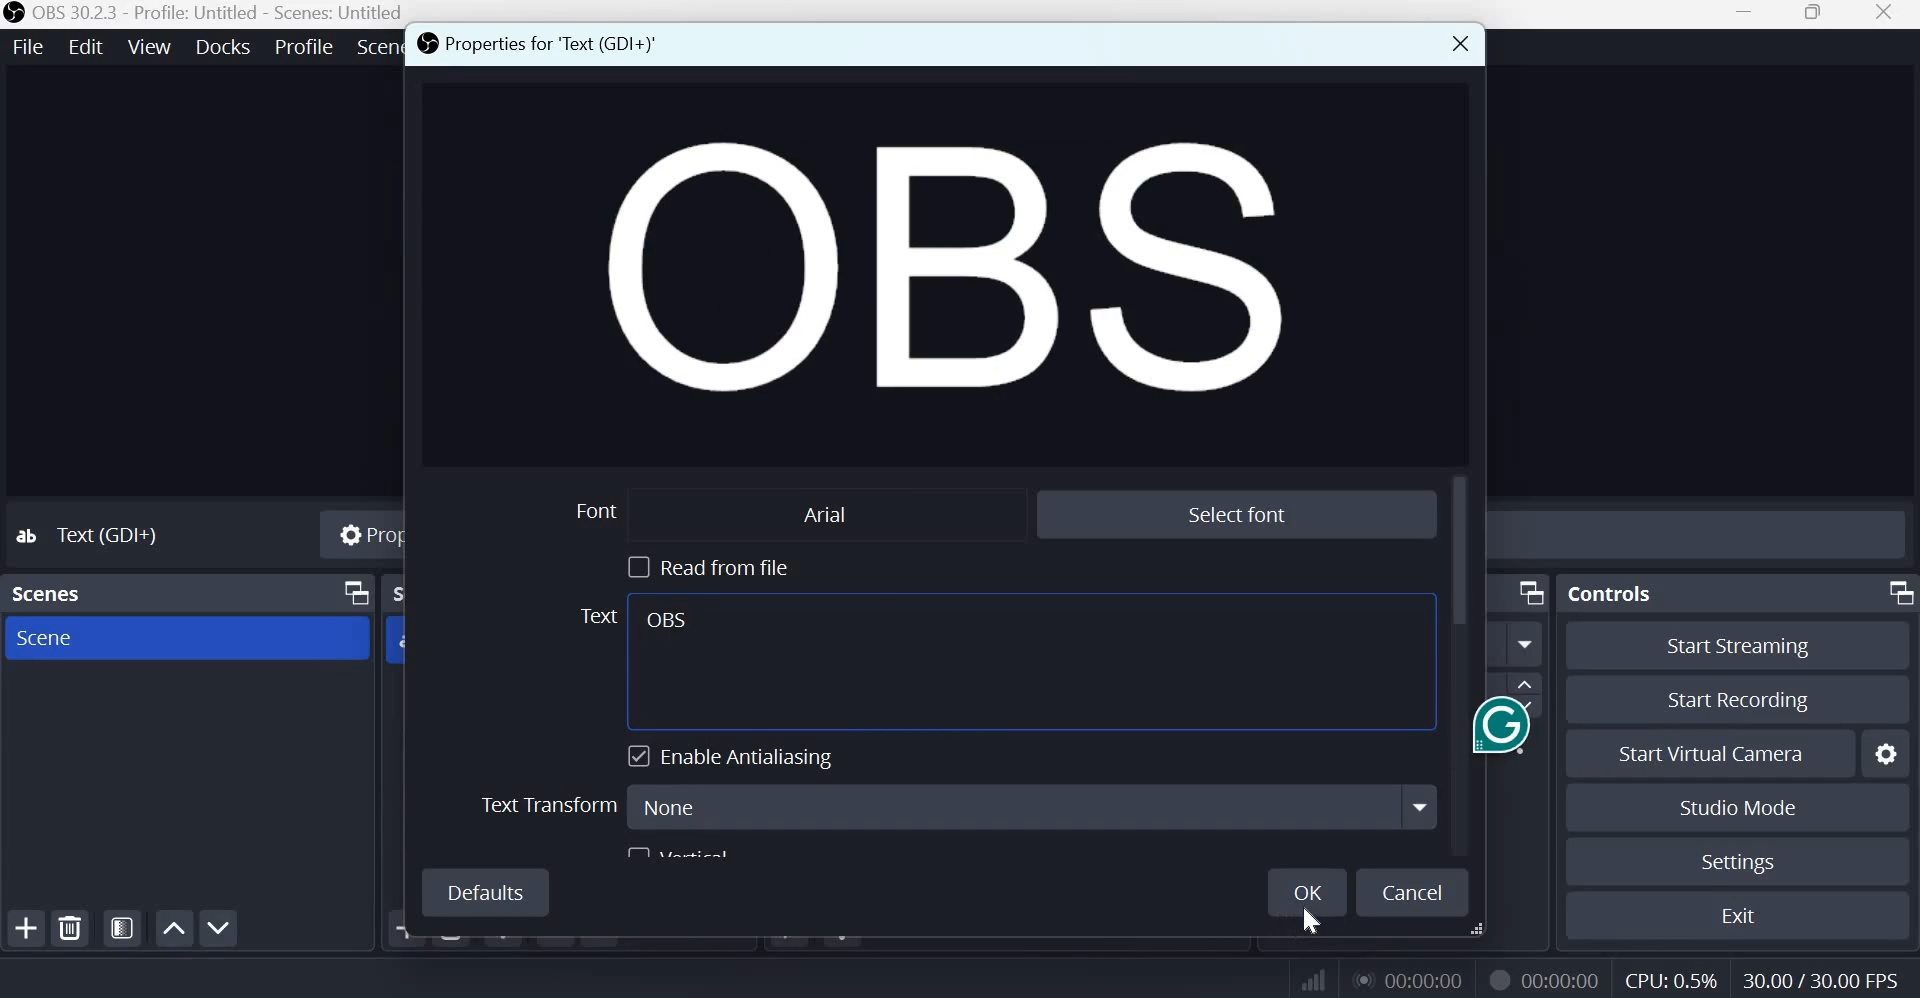  What do you see at coordinates (1611, 594) in the screenshot?
I see `Controls` at bounding box center [1611, 594].